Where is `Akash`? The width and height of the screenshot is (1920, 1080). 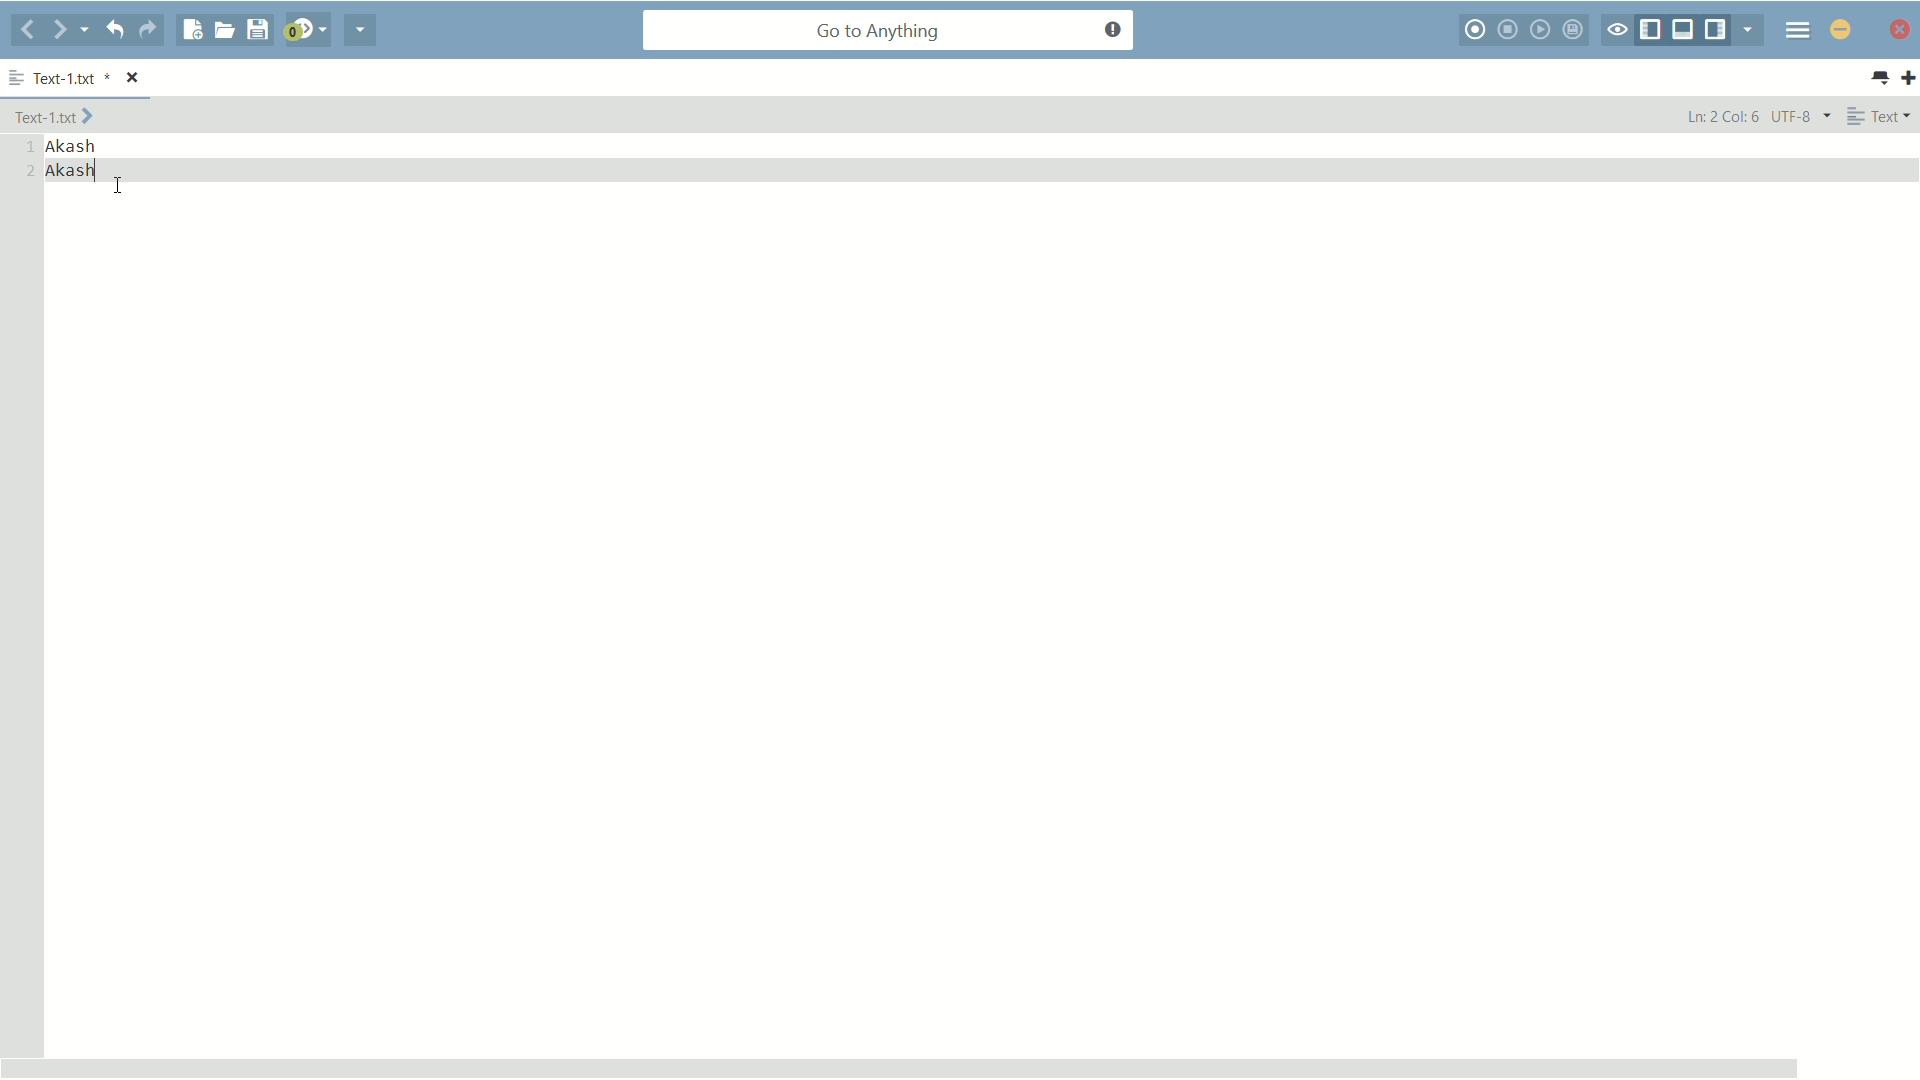
Akash is located at coordinates (73, 145).